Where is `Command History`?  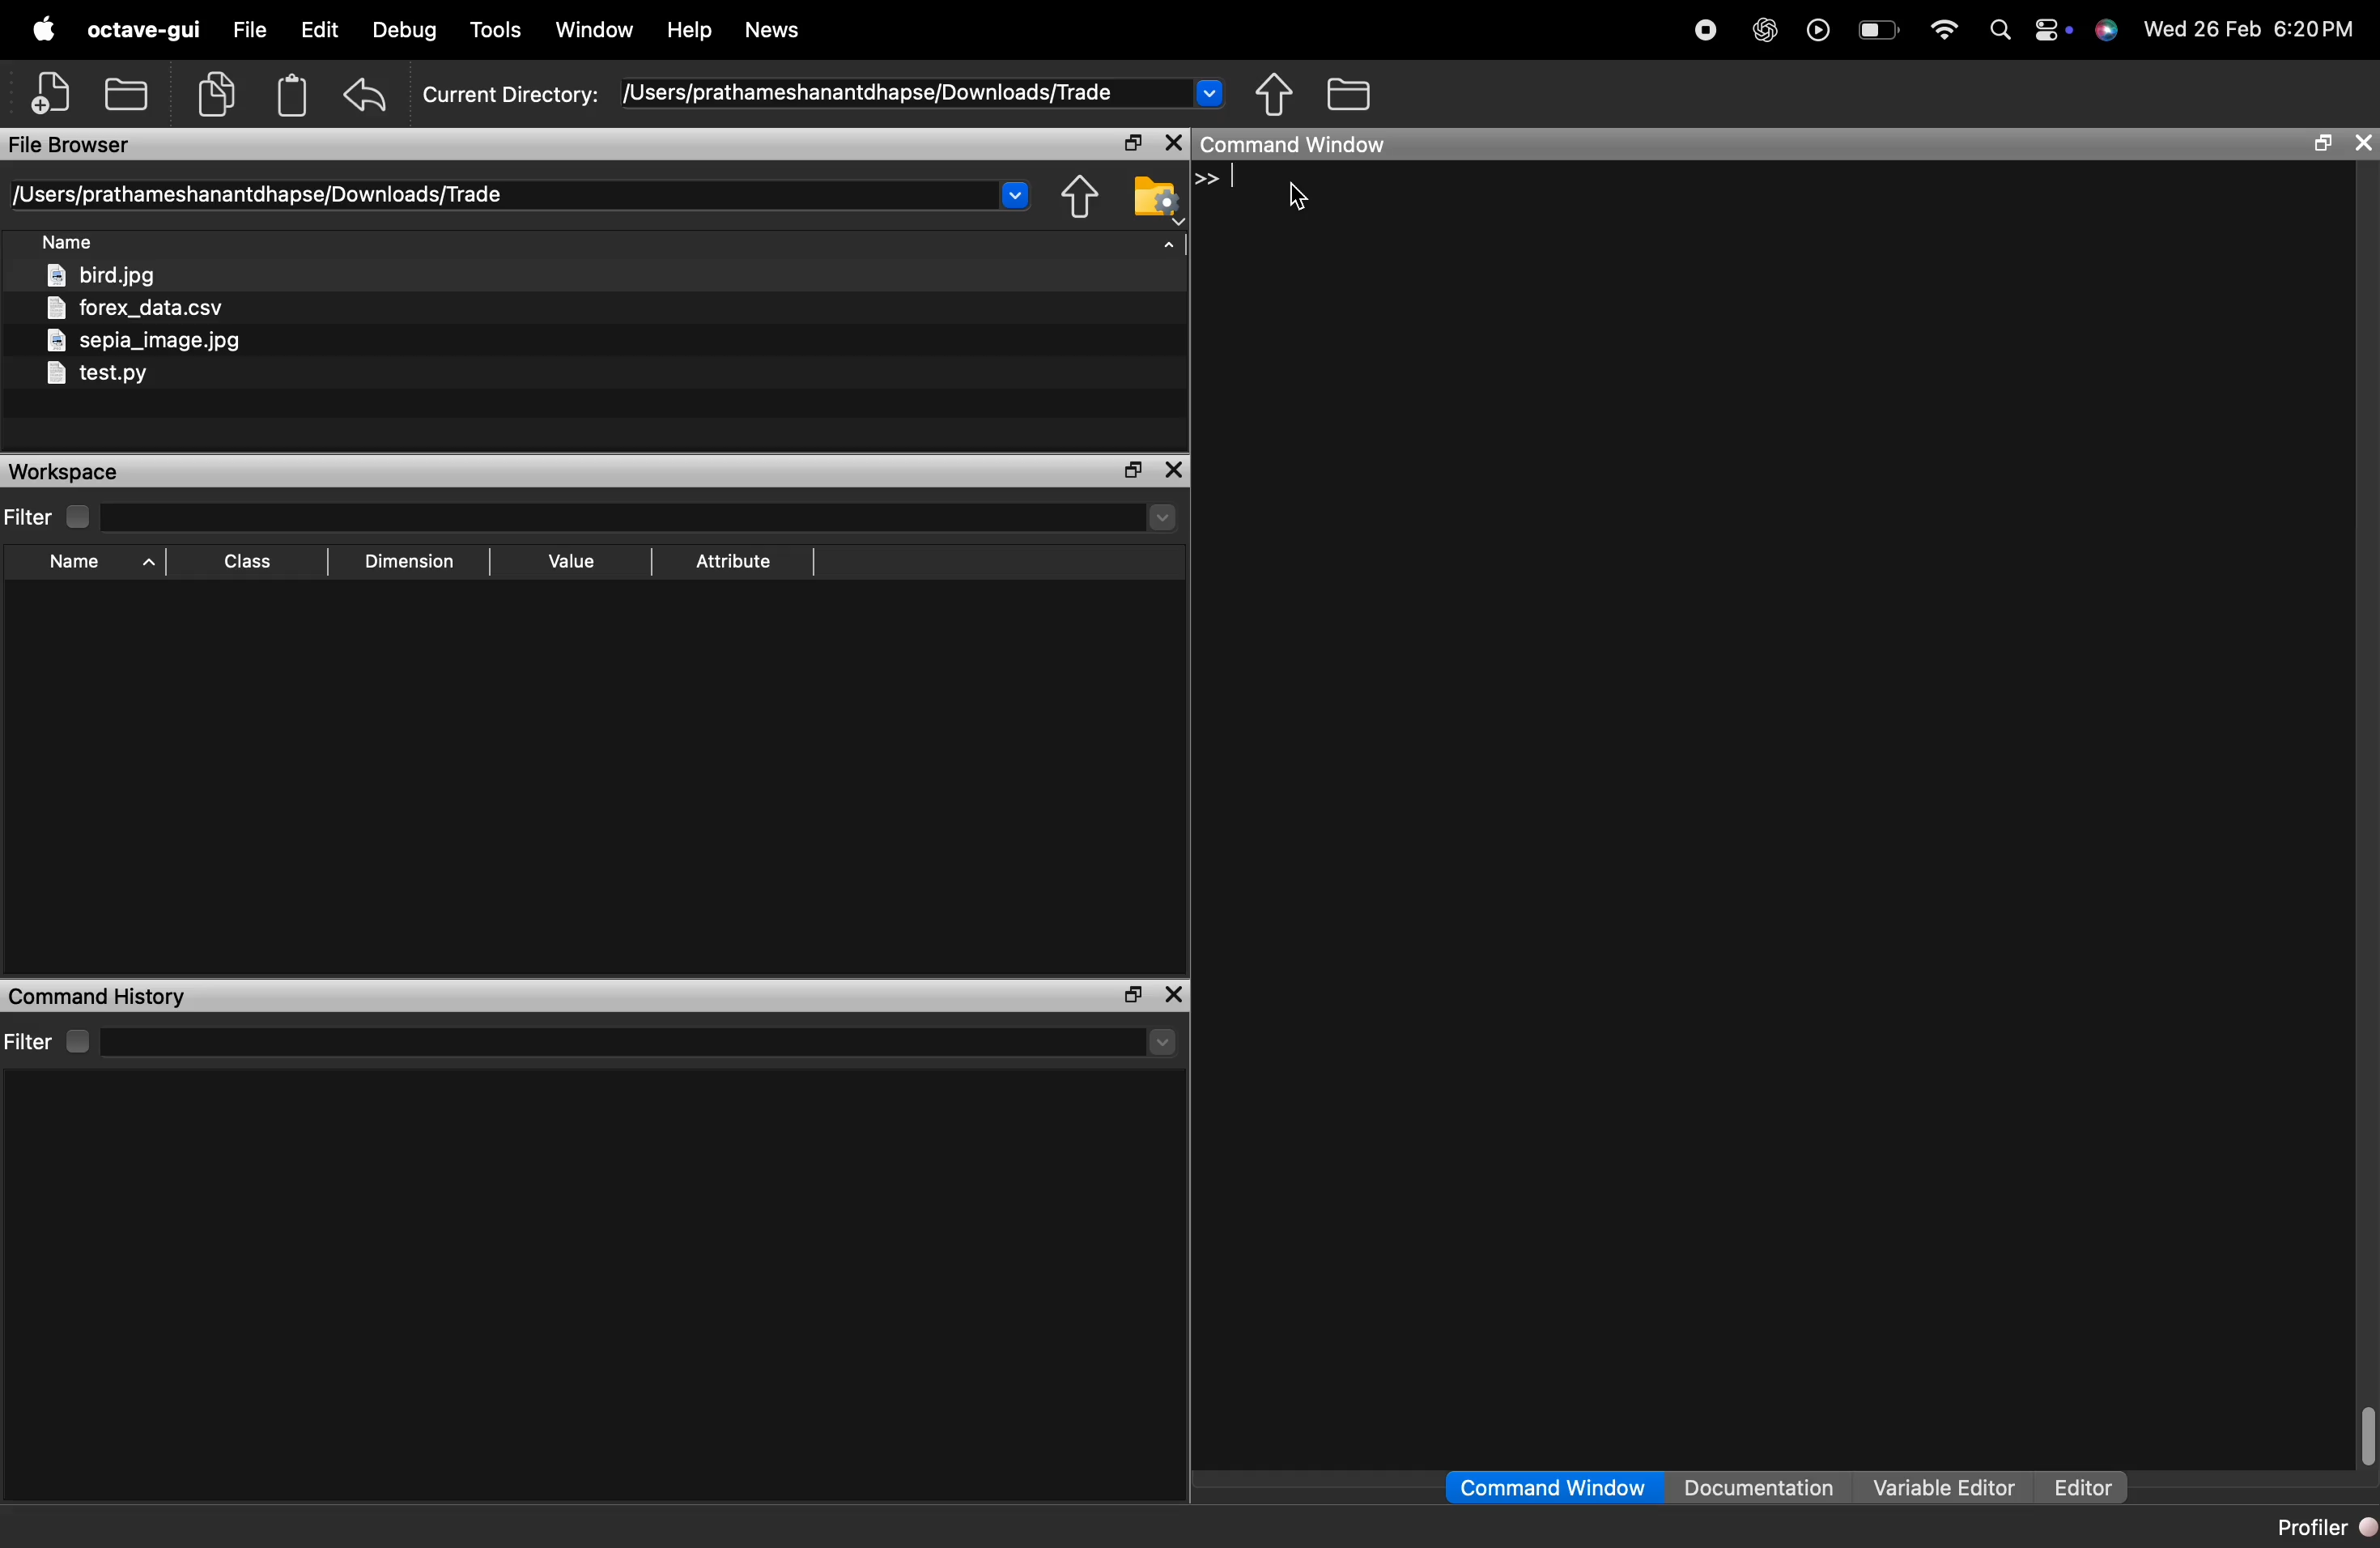
Command History is located at coordinates (97, 997).